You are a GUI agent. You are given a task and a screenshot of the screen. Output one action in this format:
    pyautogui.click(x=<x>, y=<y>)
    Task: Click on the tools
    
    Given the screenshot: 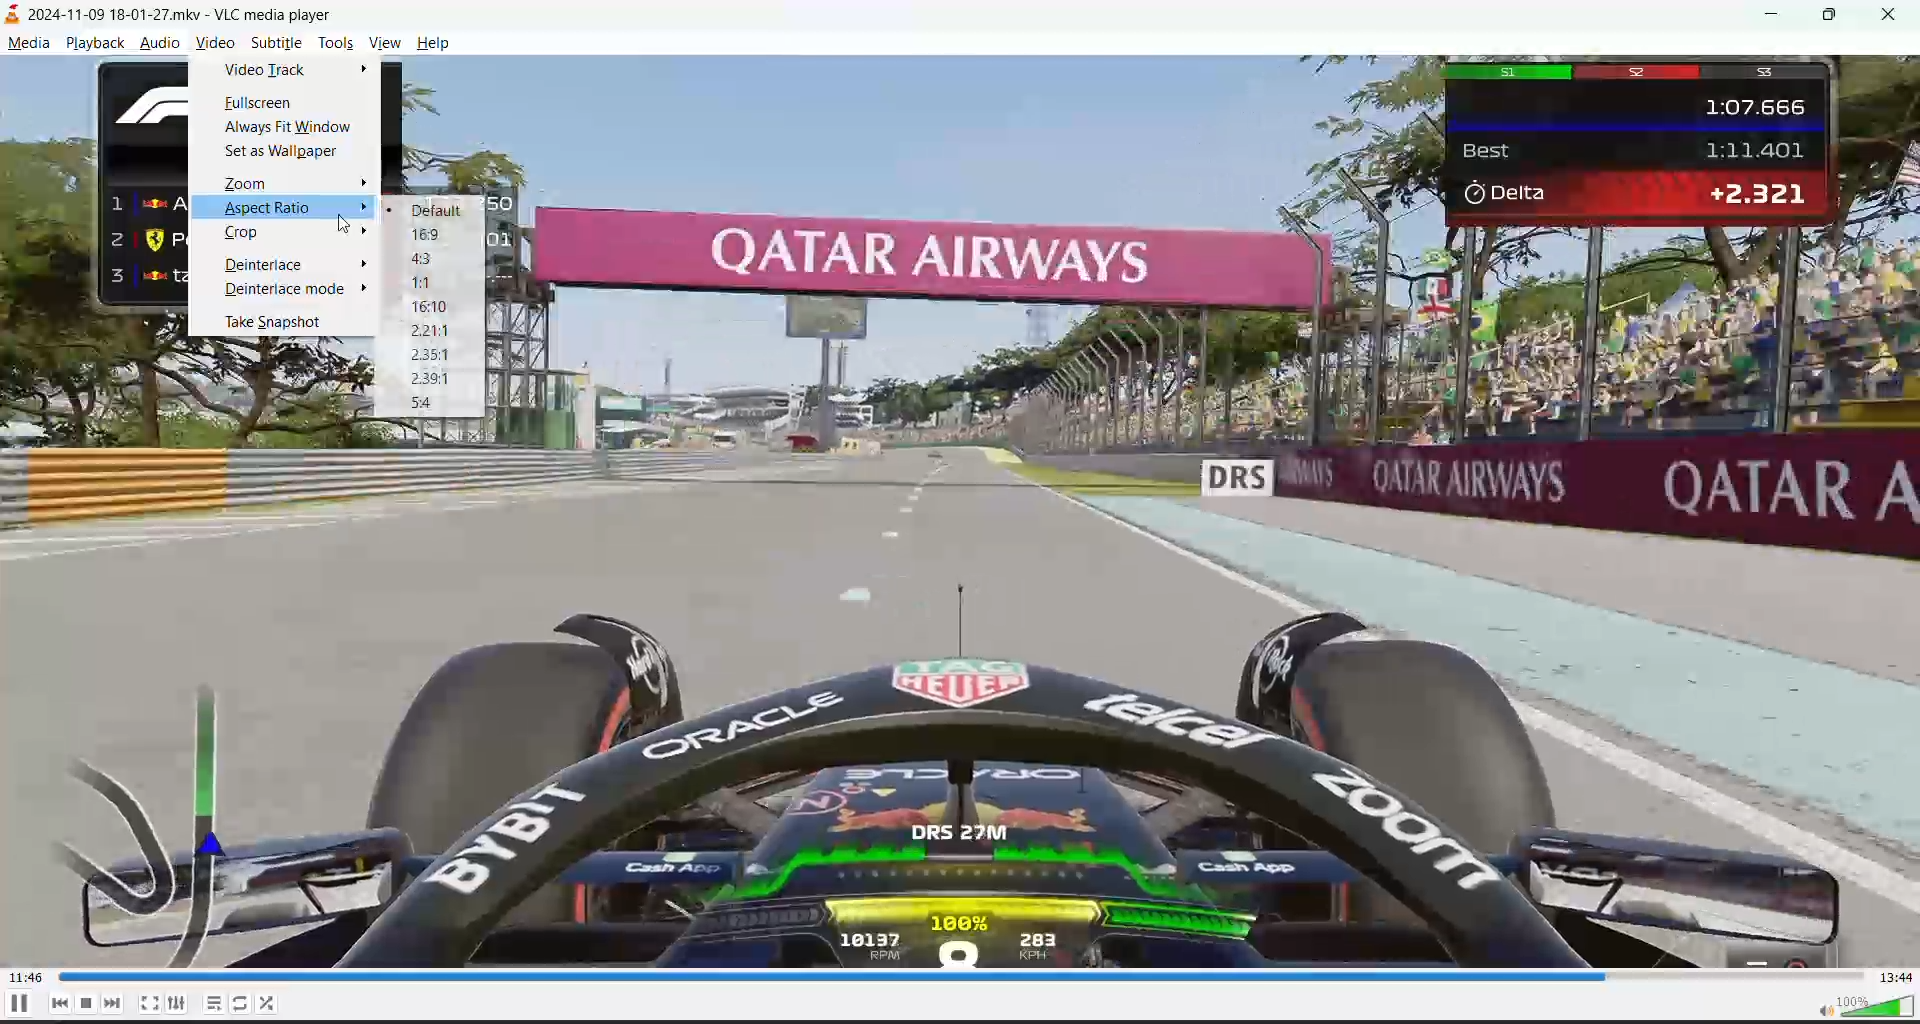 What is the action you would take?
    pyautogui.click(x=334, y=43)
    